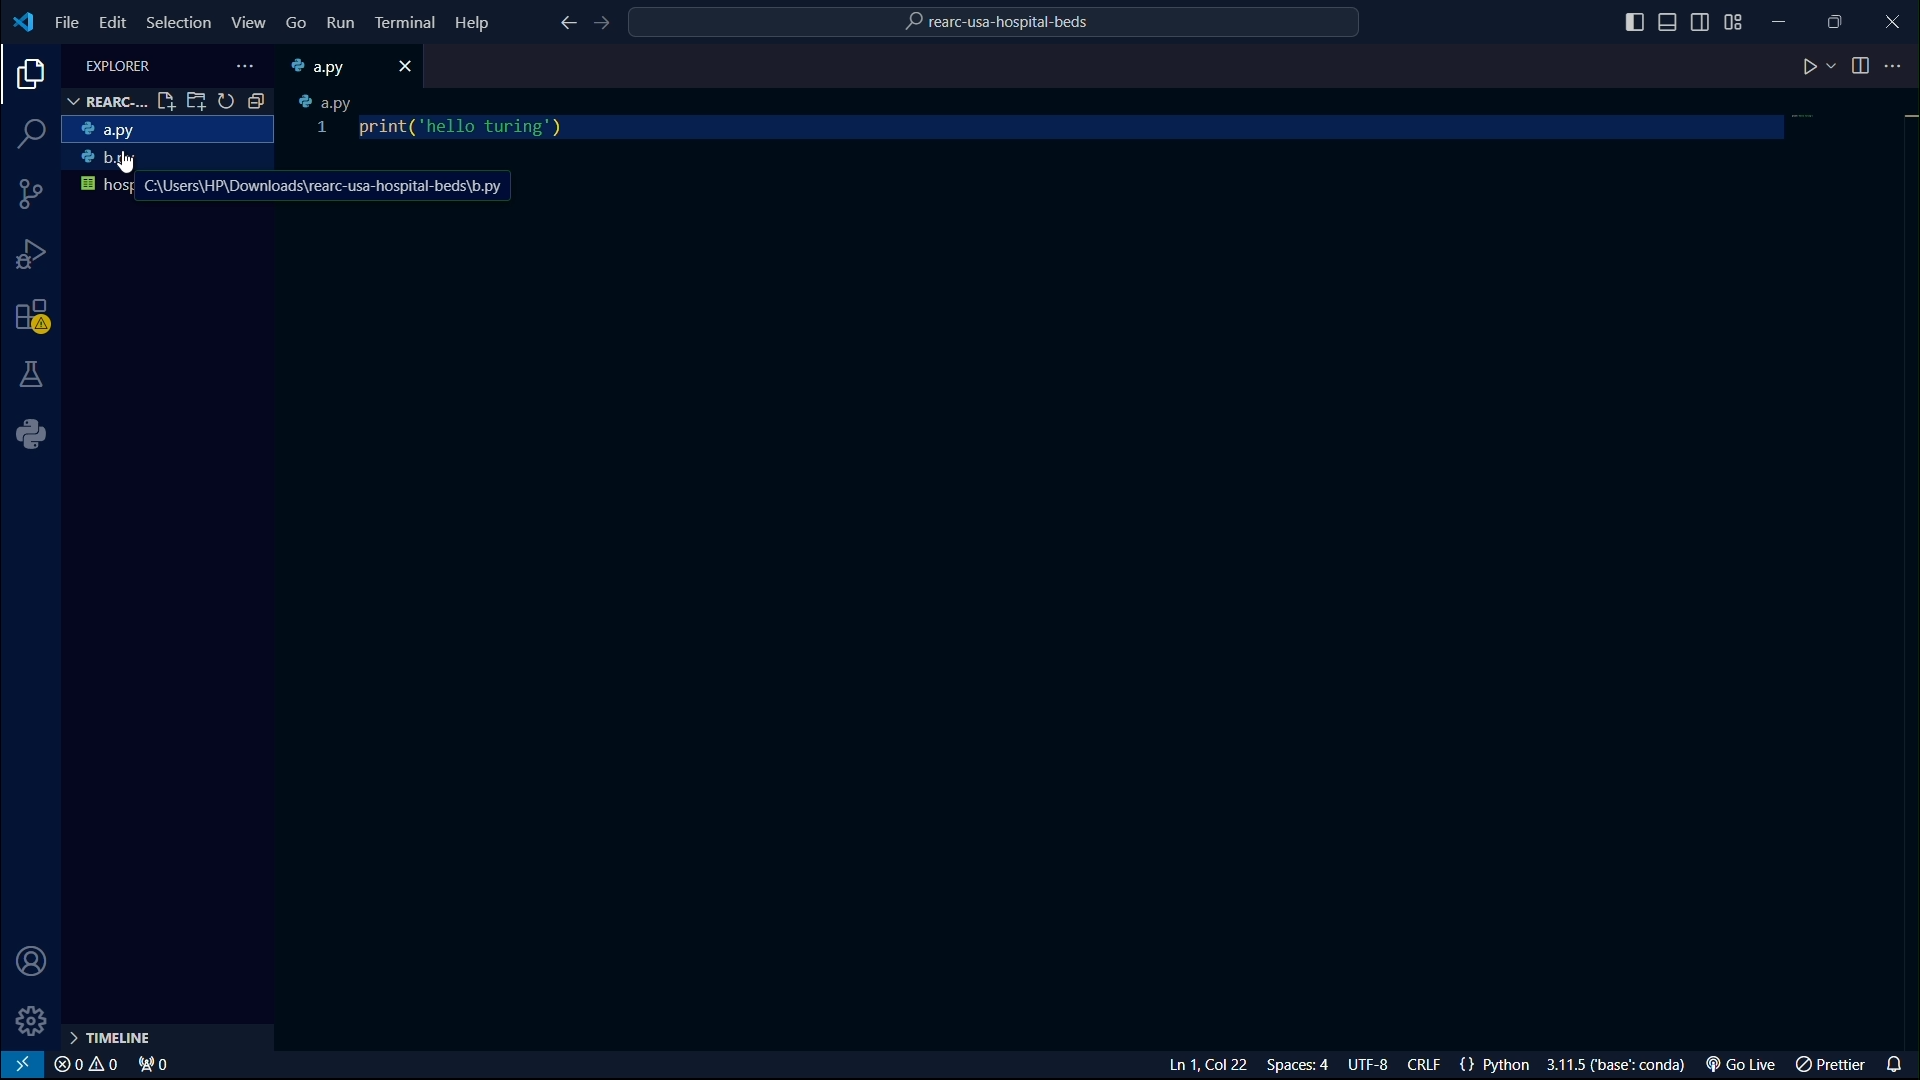 The image size is (1920, 1080). I want to click on toggle panel, so click(1669, 21).